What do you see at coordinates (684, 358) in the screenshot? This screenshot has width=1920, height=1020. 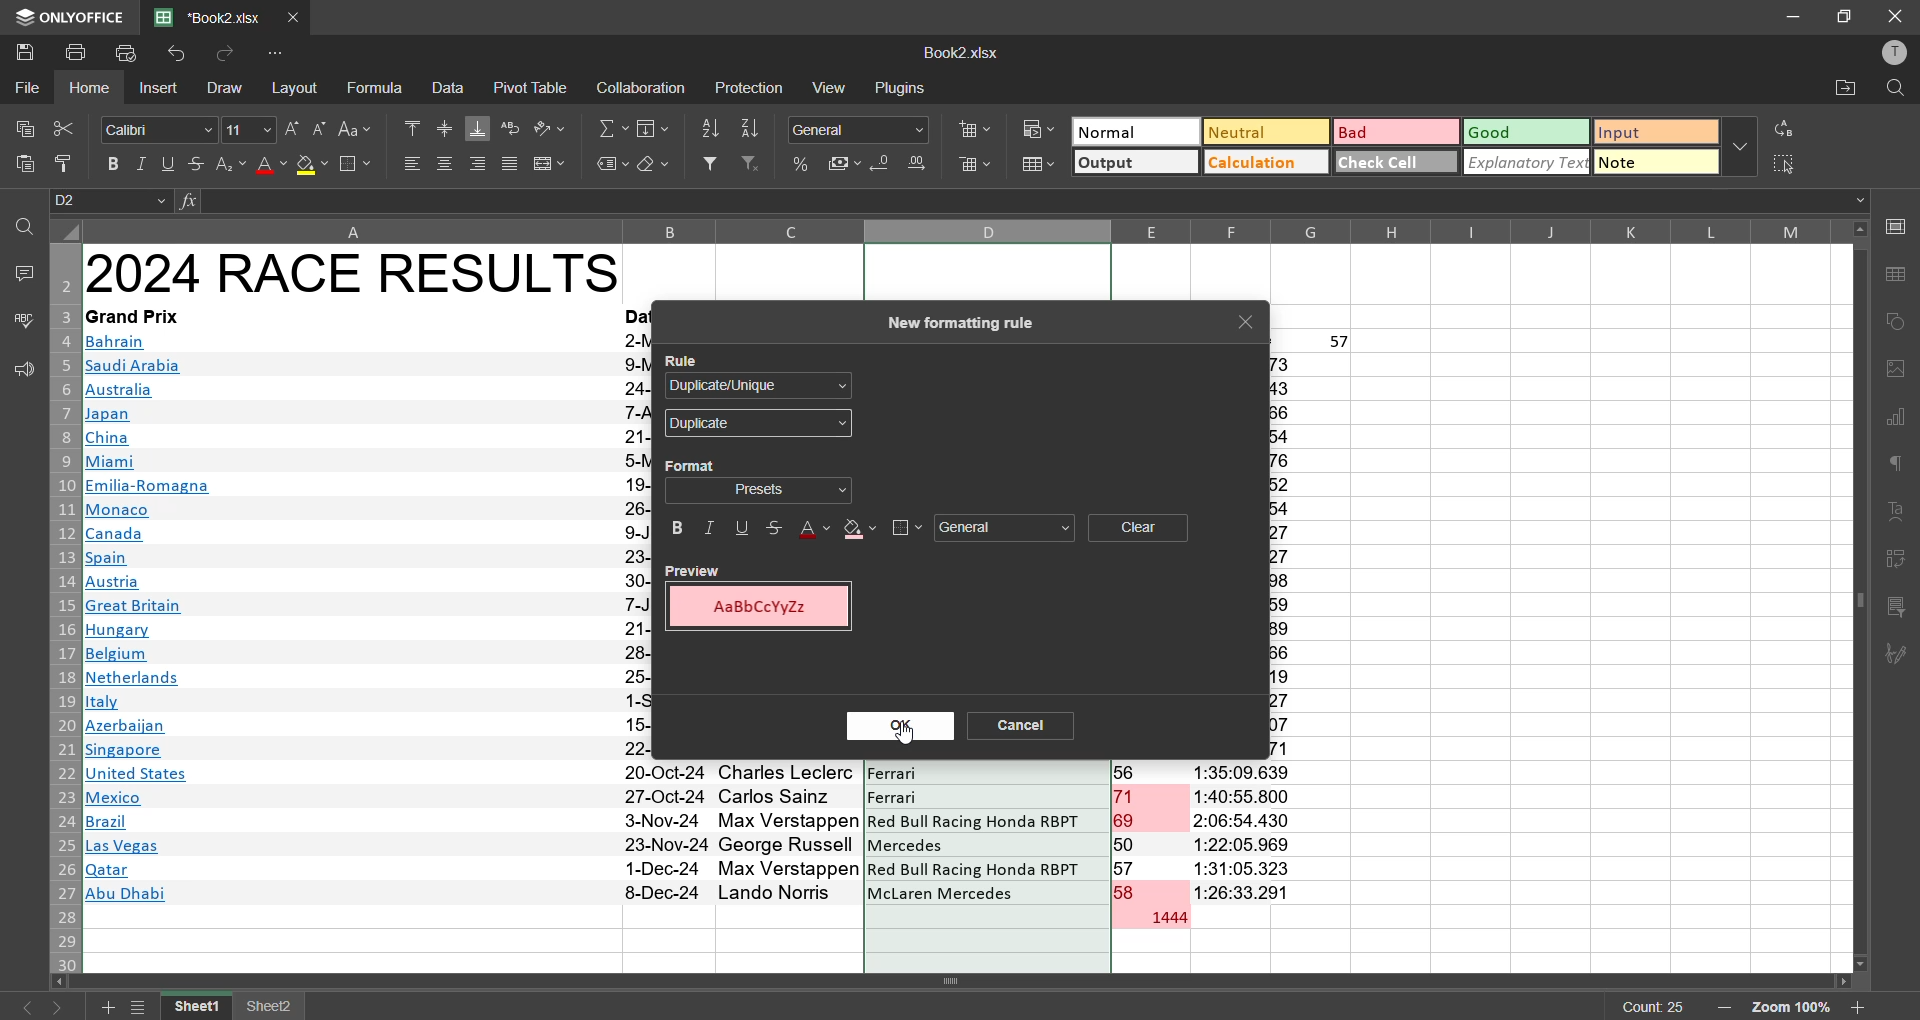 I see `rule` at bounding box center [684, 358].